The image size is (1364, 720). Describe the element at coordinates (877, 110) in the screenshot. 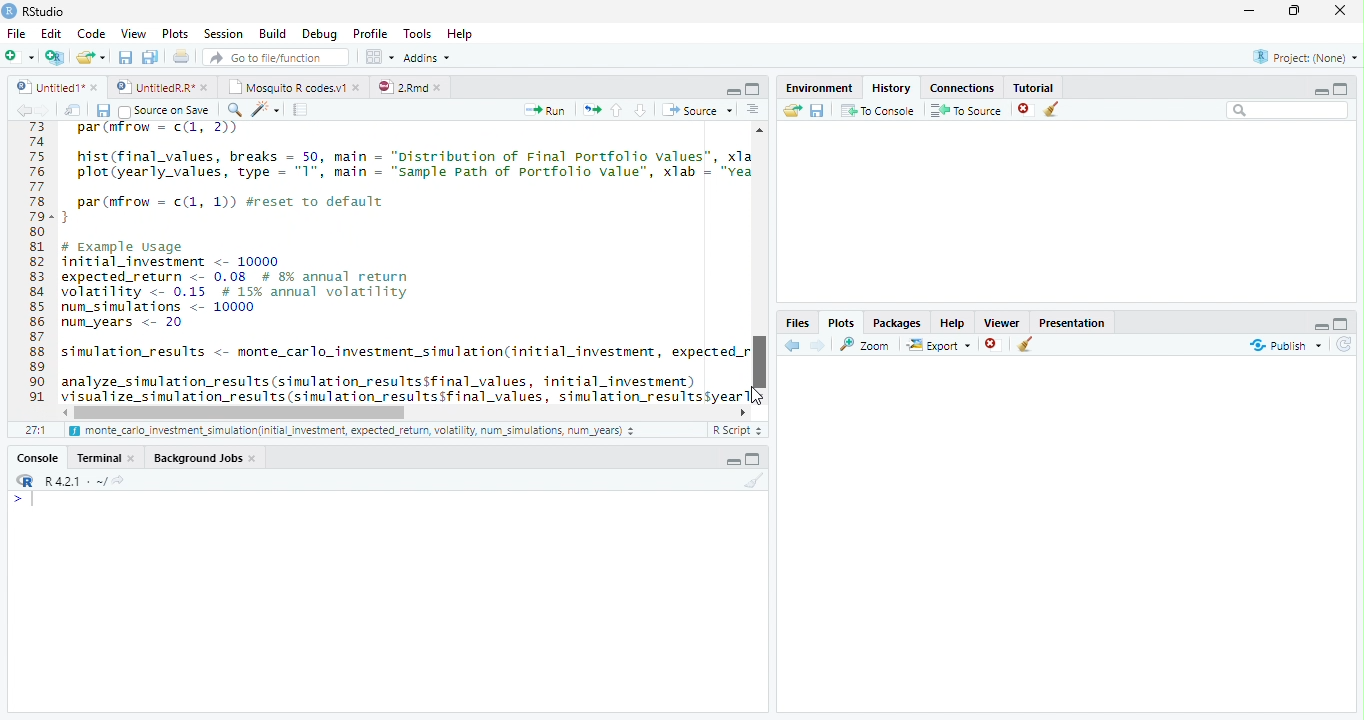

I see `To Console` at that location.